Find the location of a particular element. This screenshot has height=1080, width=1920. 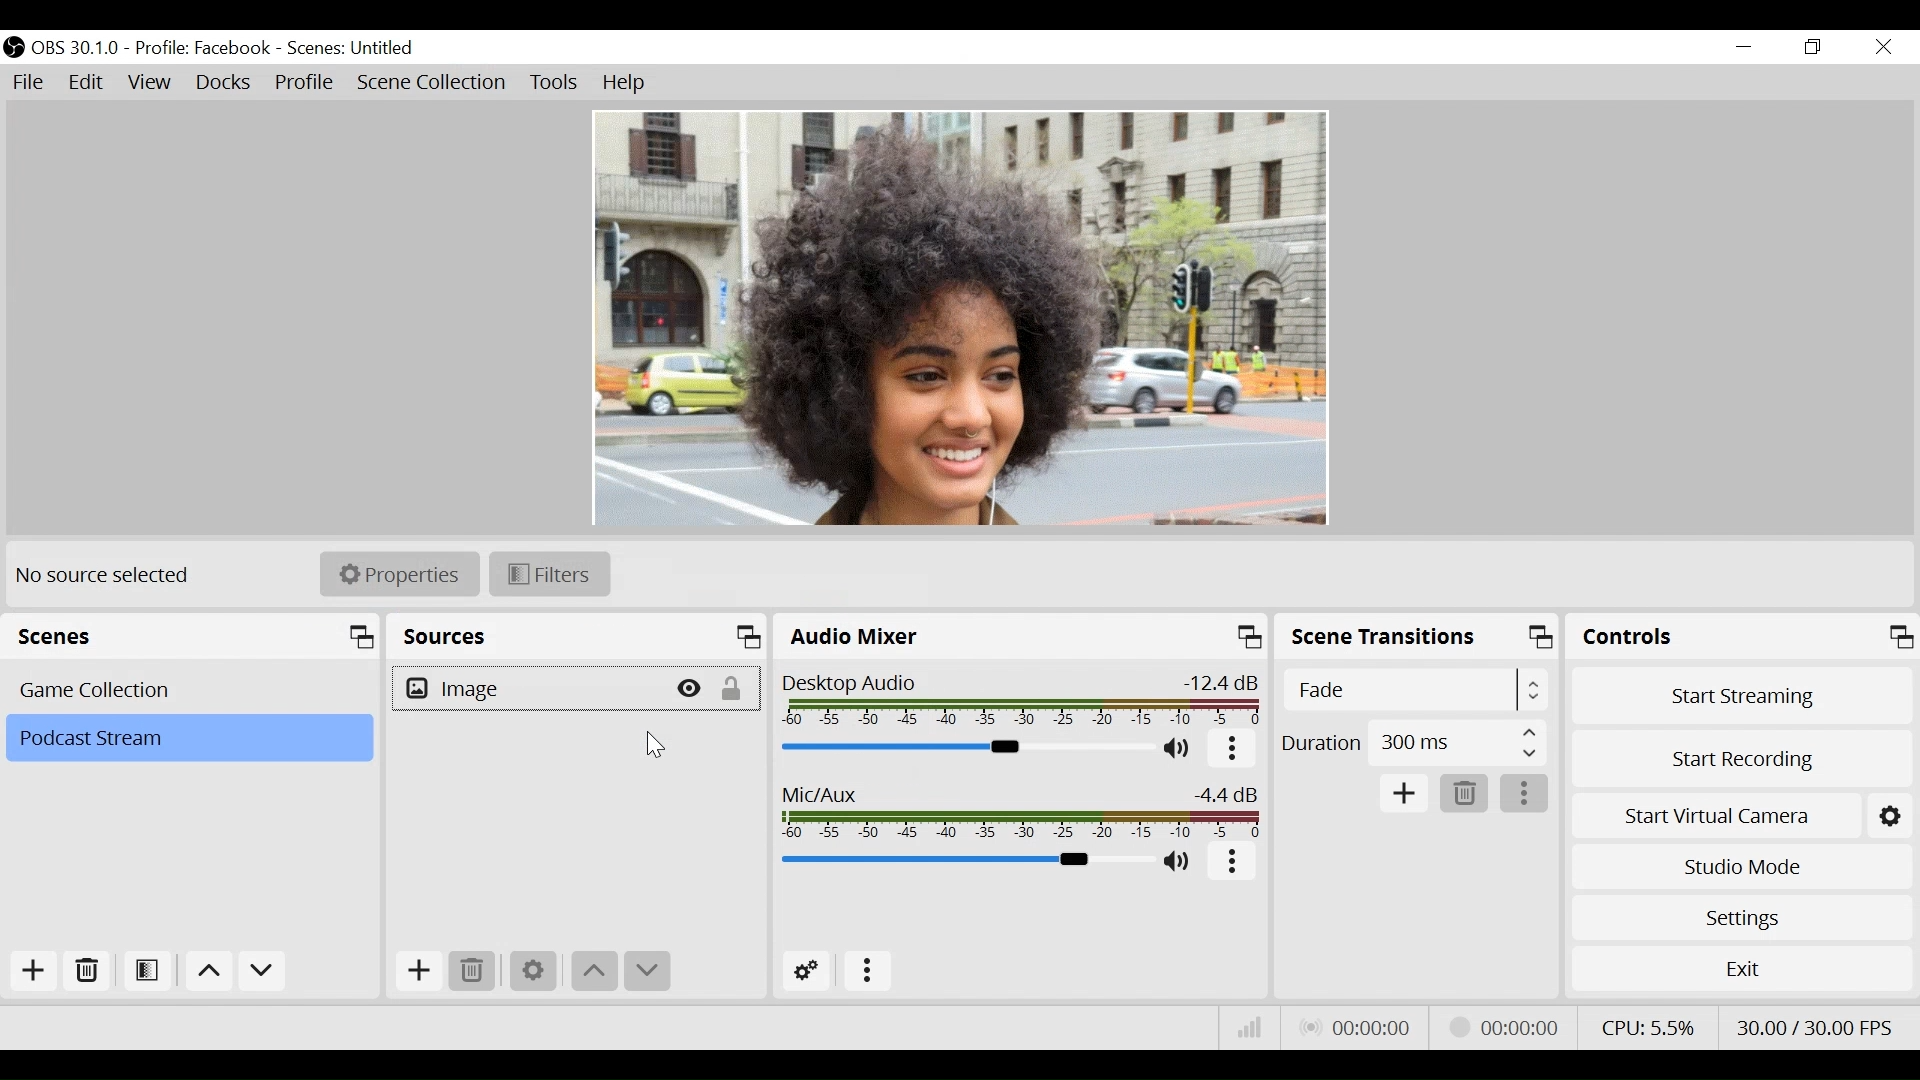

(un)mute is located at coordinates (1183, 750).